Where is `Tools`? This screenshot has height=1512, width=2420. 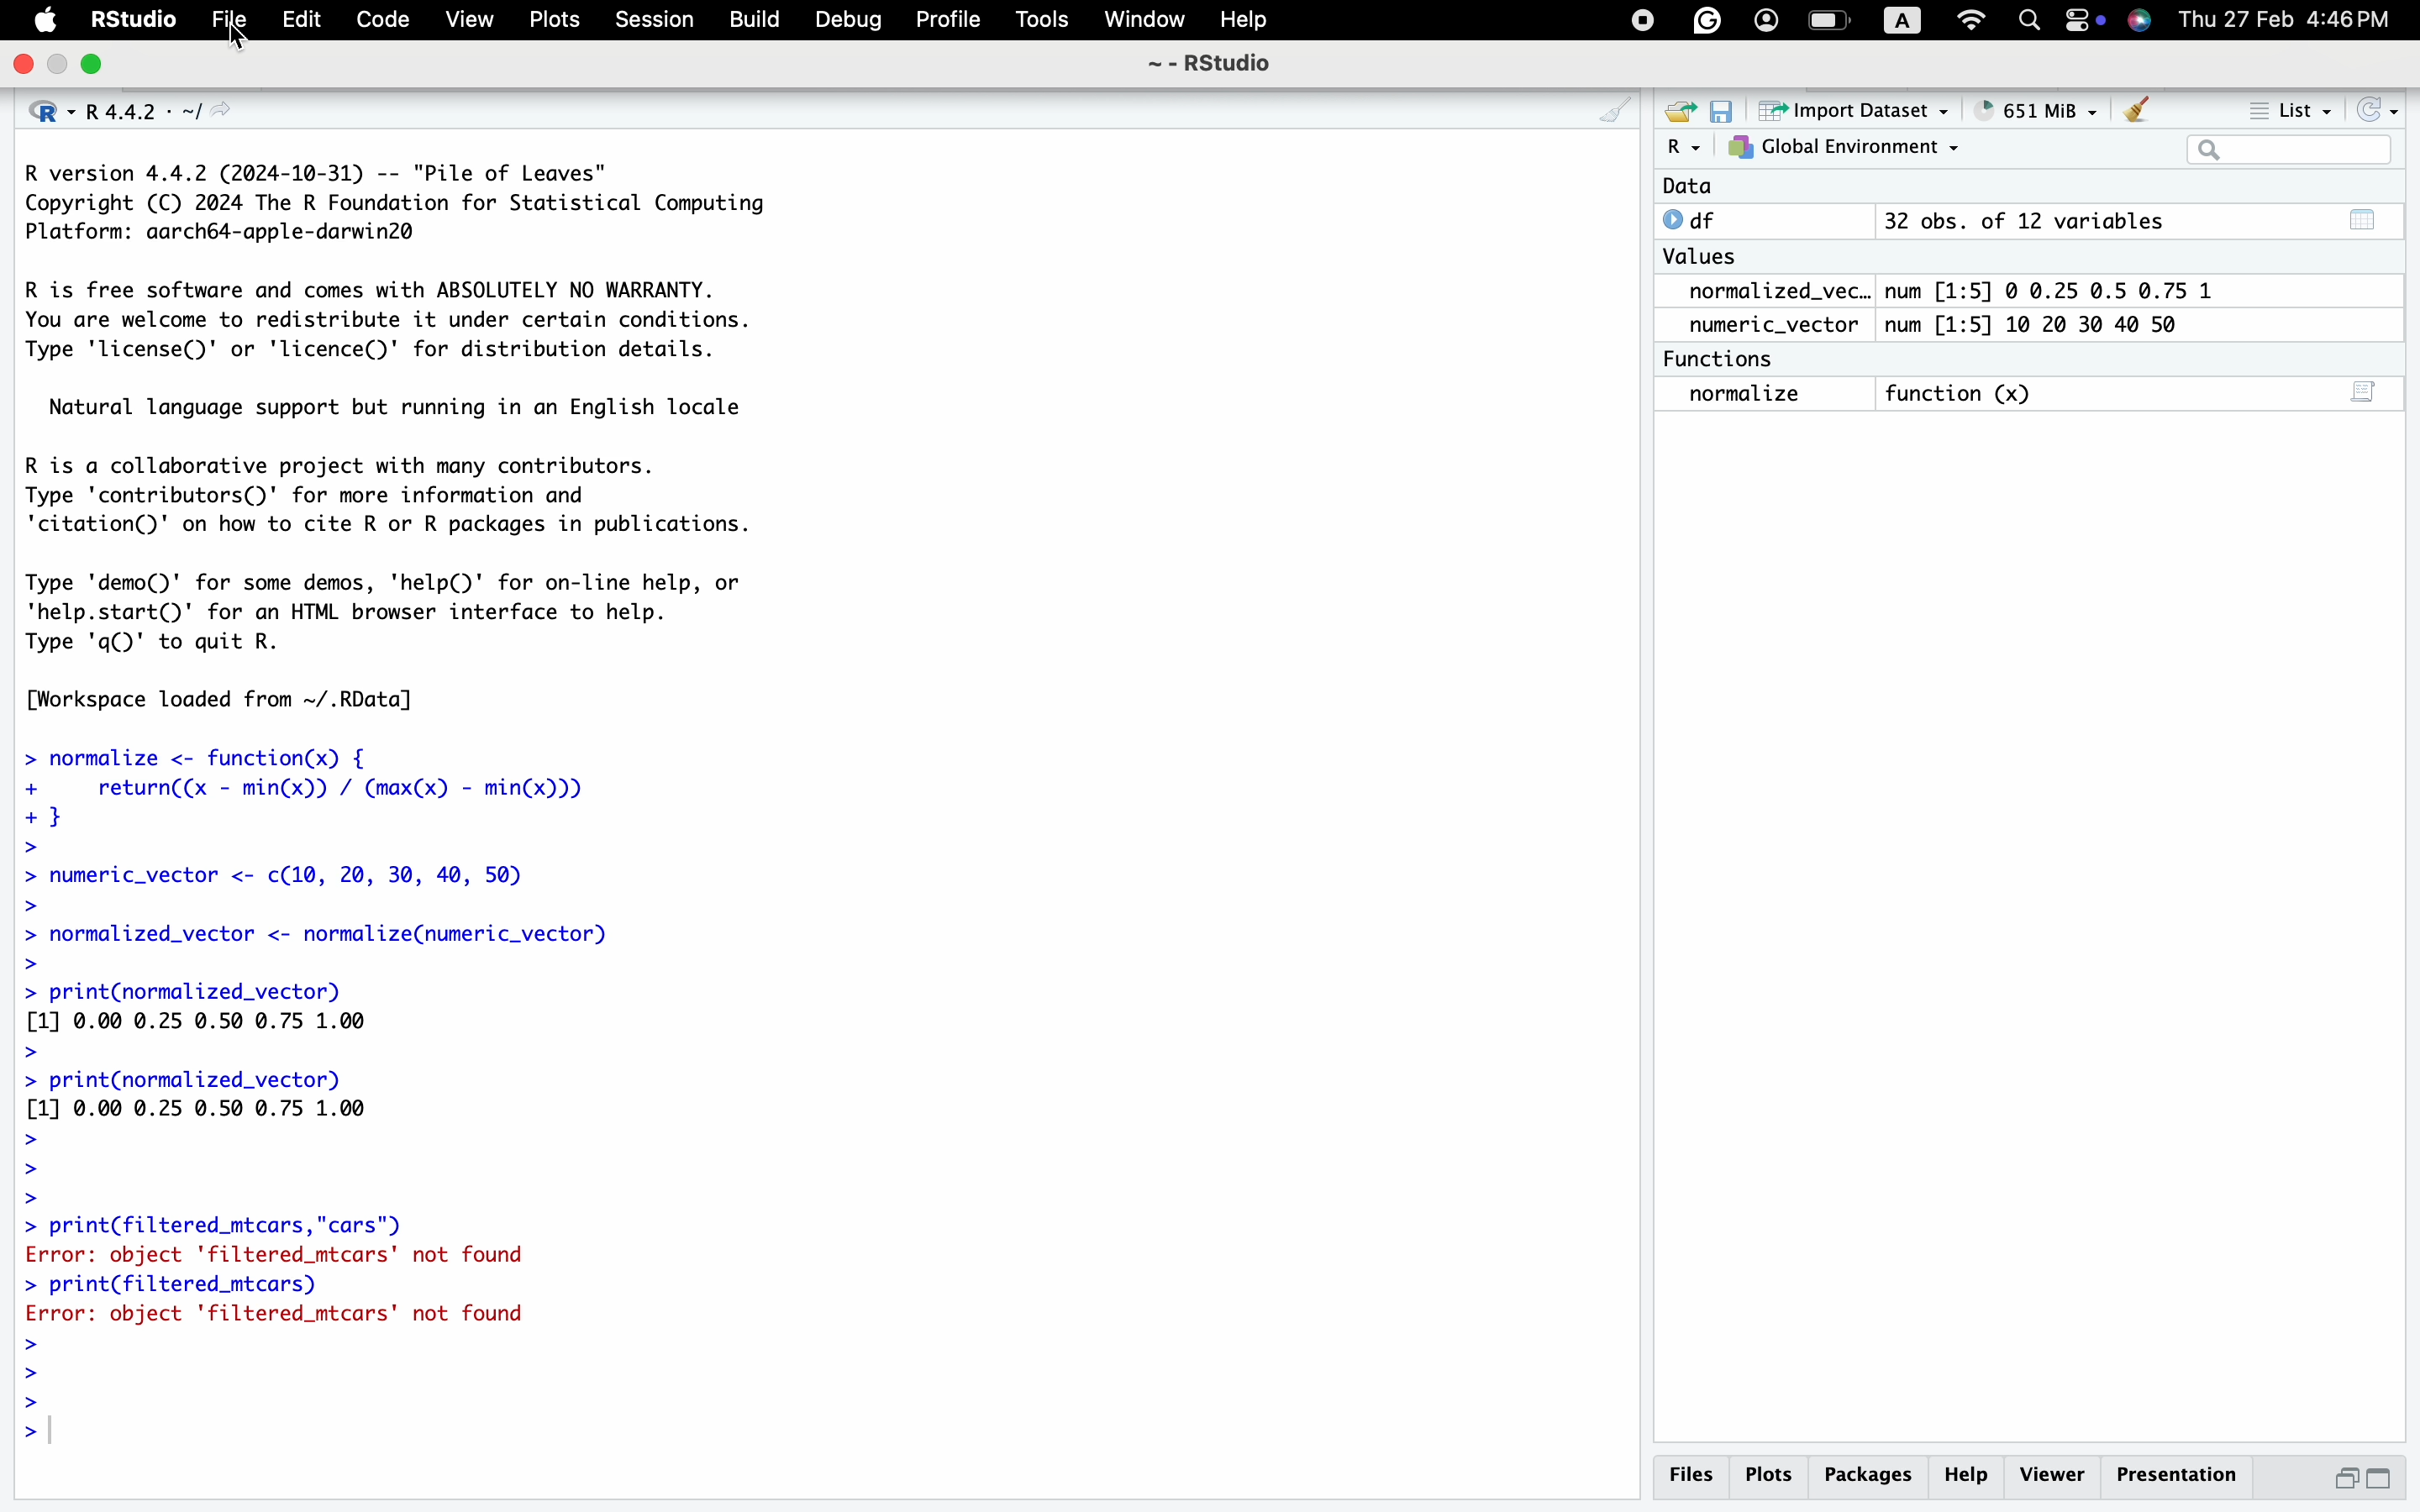
Tools is located at coordinates (1041, 23).